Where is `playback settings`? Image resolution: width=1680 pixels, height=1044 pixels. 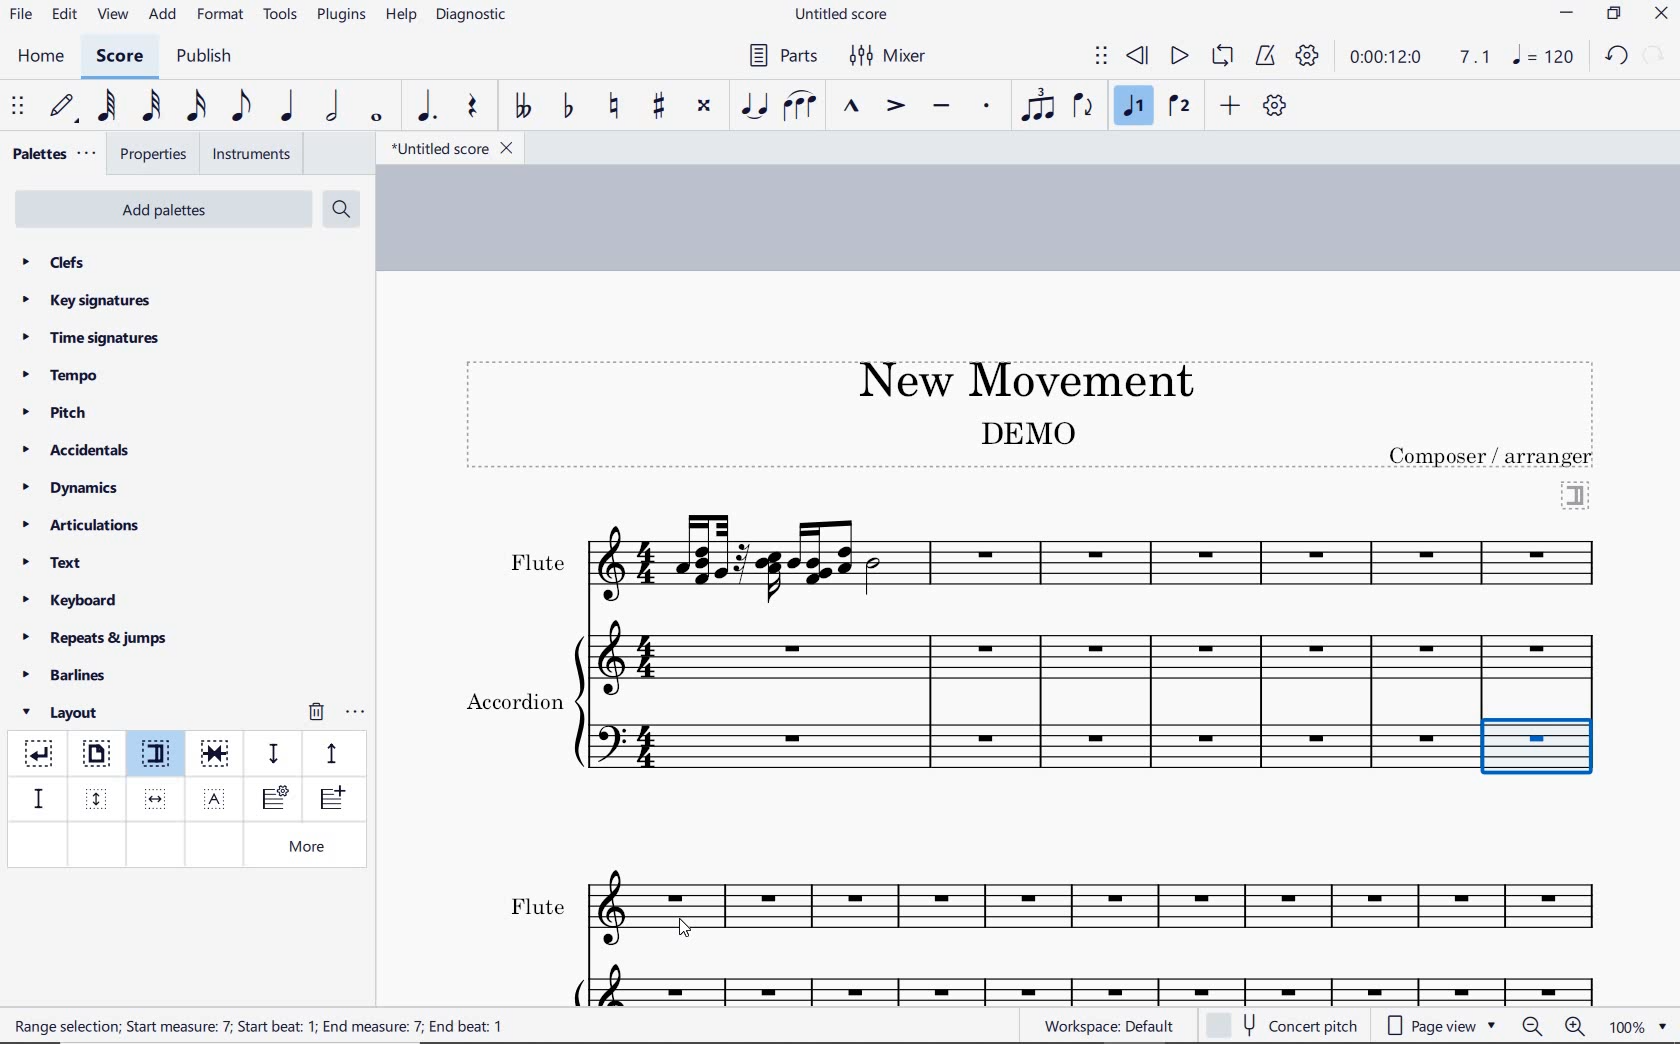
playback settings is located at coordinates (1310, 55).